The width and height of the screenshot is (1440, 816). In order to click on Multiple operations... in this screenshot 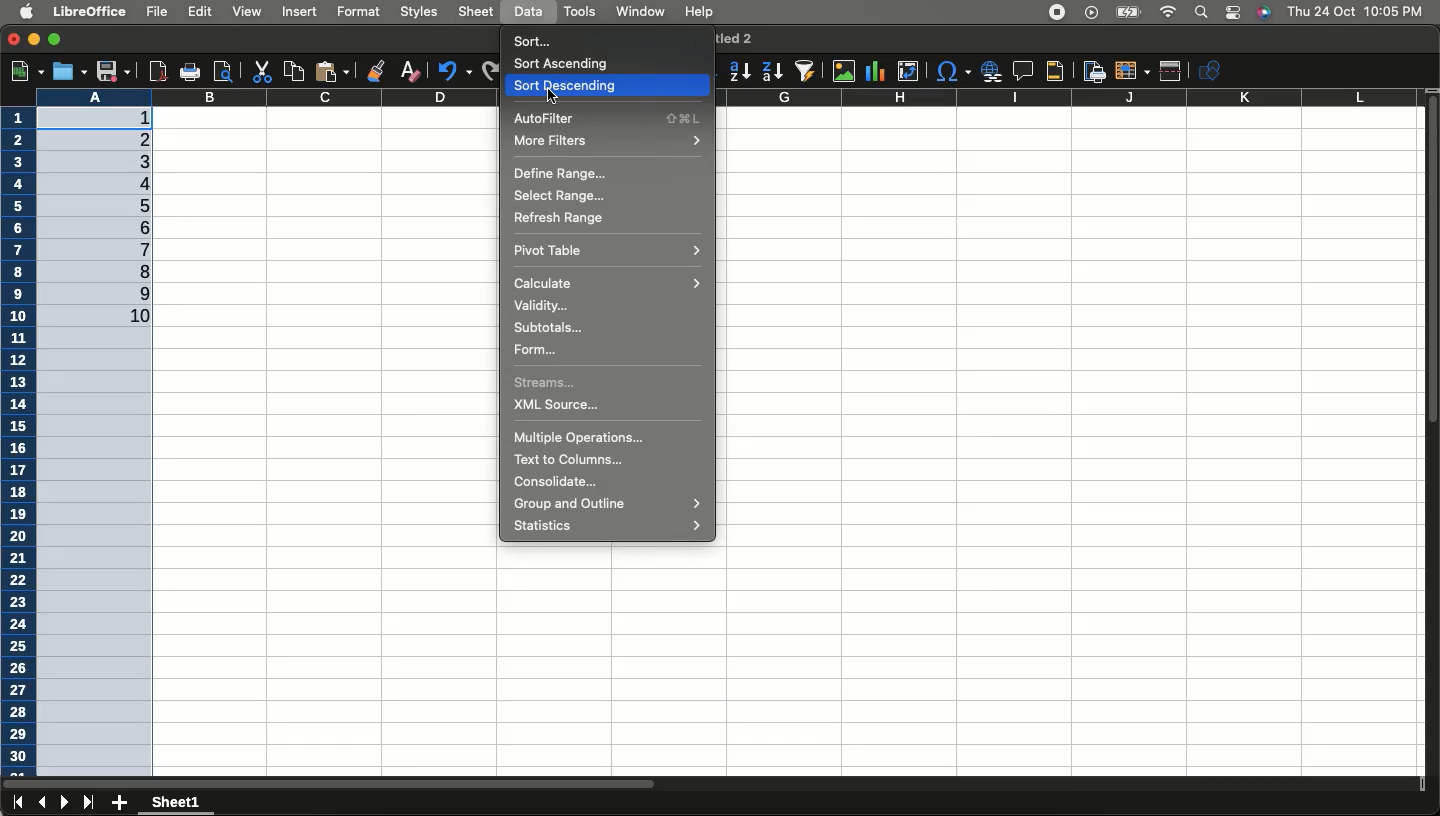, I will do `click(581, 437)`.